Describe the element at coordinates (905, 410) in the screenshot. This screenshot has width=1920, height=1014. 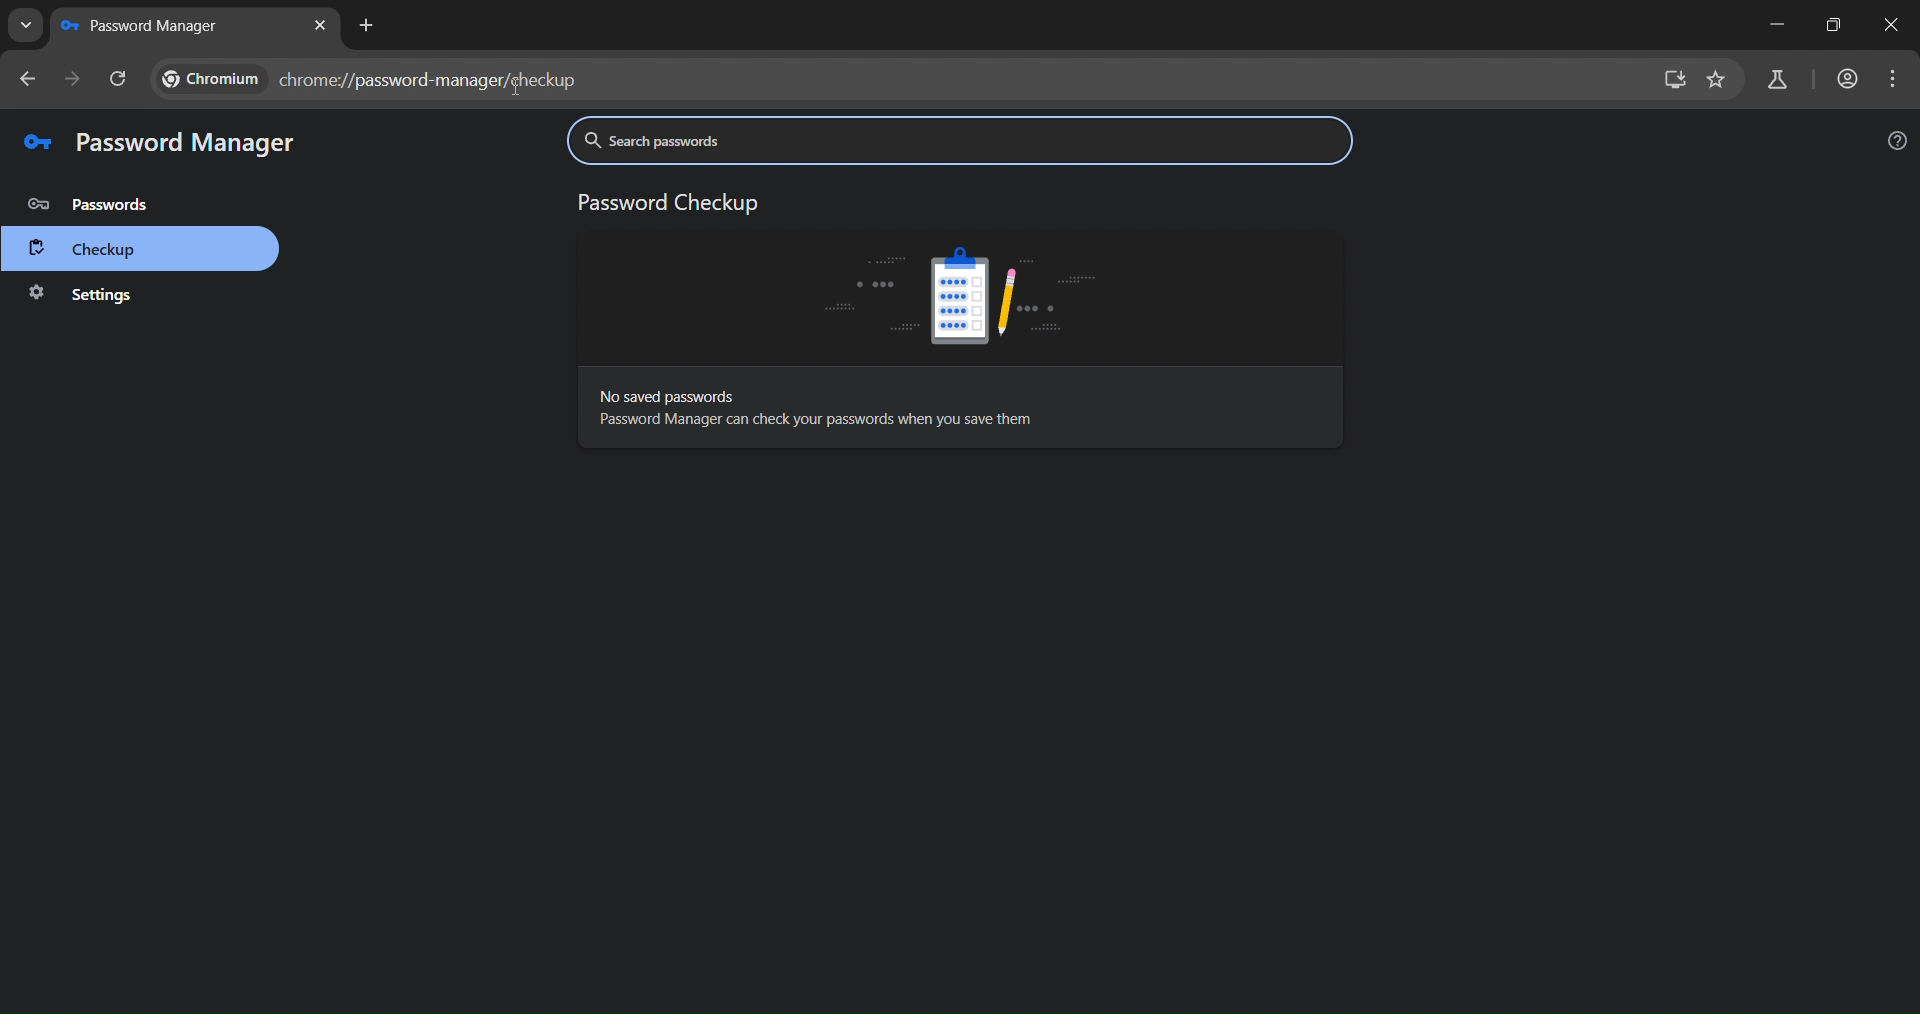
I see `no saved passwords` at that location.